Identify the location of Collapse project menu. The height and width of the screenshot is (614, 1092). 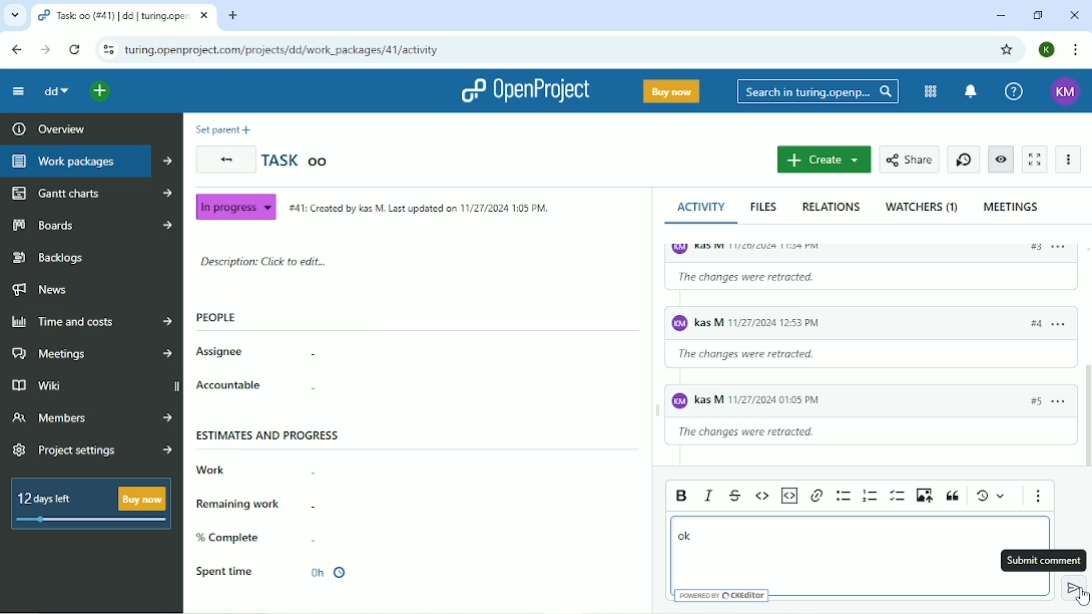
(19, 91).